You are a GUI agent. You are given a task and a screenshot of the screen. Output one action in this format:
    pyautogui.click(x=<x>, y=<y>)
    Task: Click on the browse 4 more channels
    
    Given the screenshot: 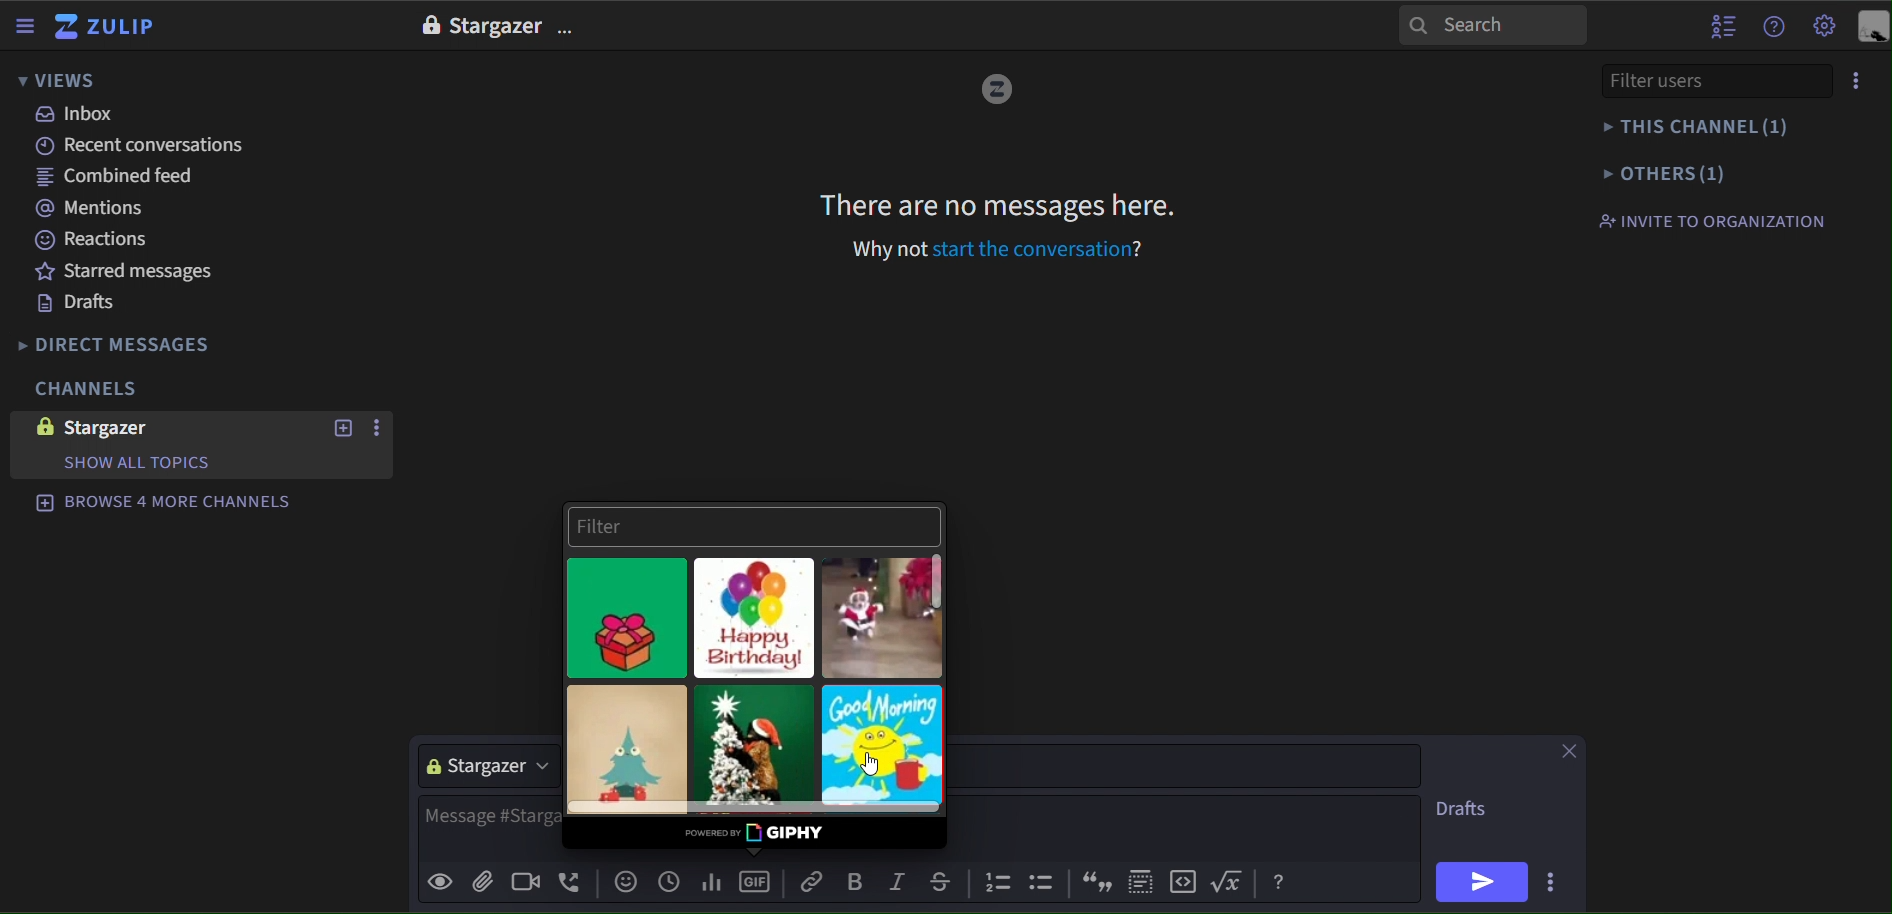 What is the action you would take?
    pyautogui.click(x=164, y=500)
    